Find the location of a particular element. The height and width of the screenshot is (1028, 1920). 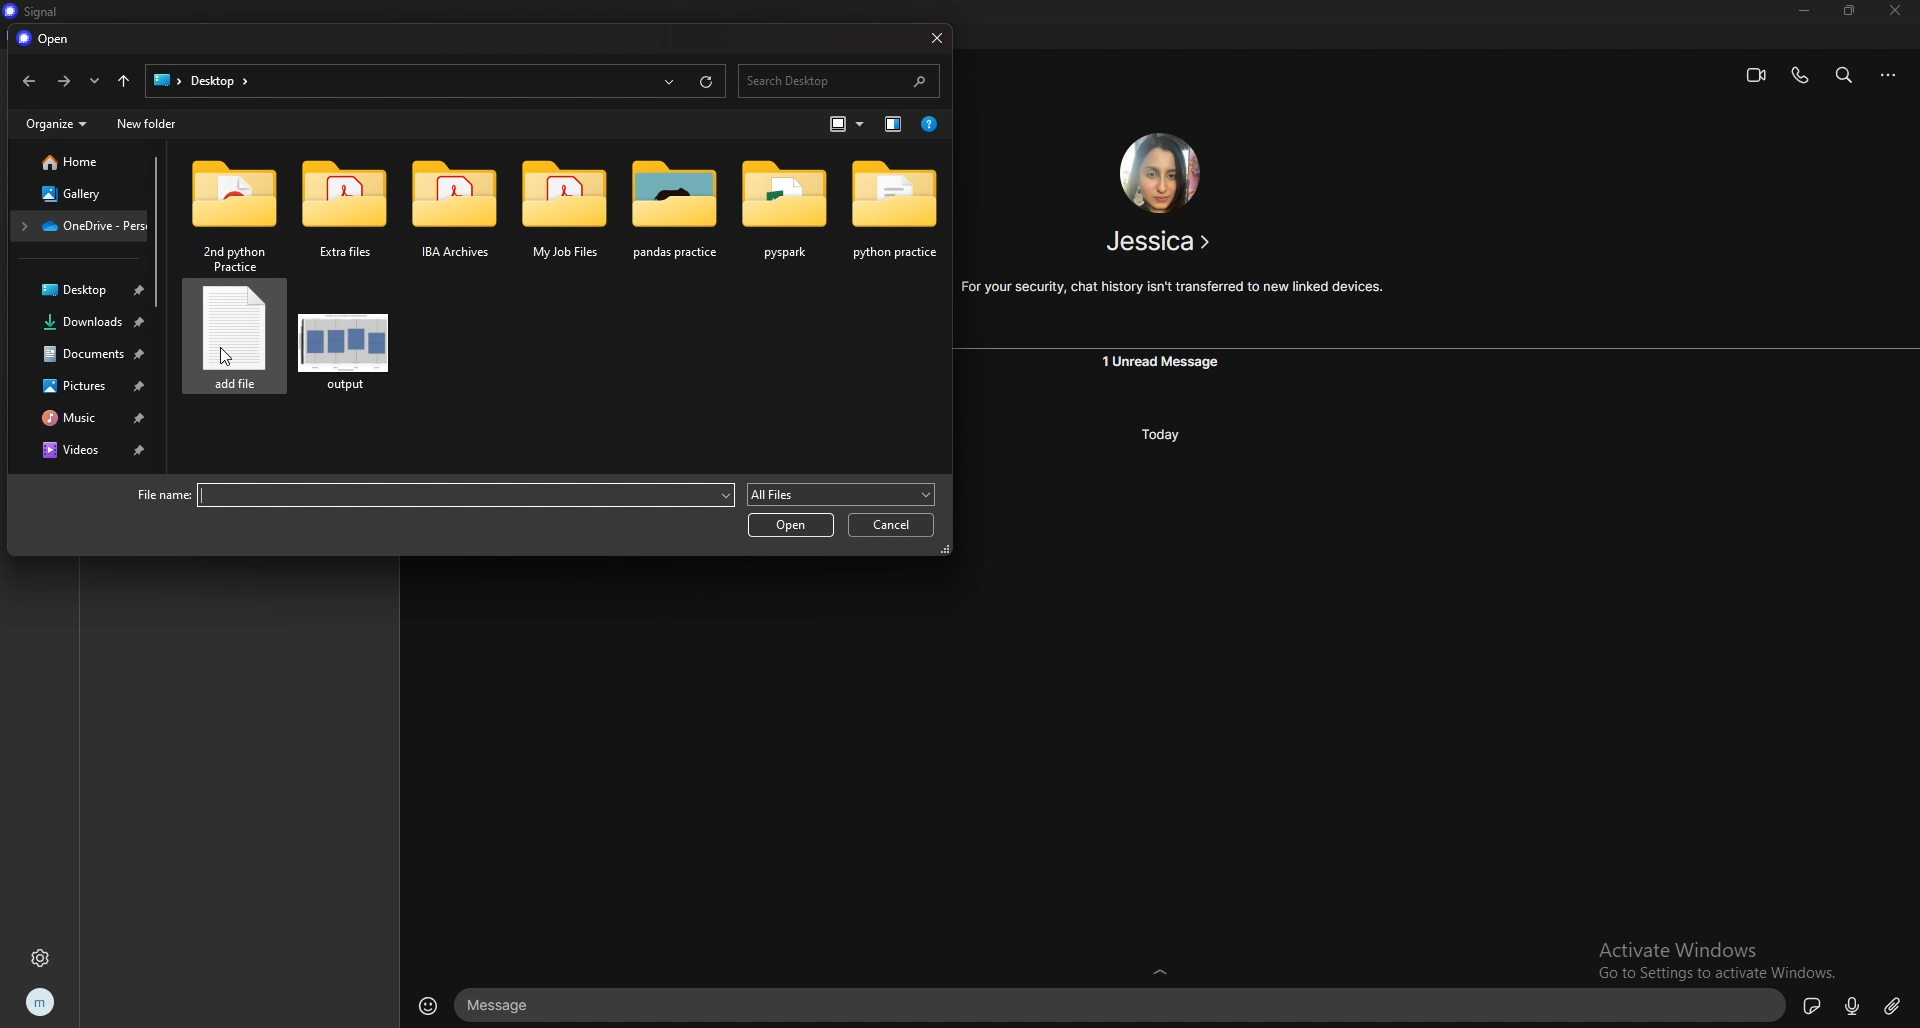

forward is located at coordinates (62, 82).